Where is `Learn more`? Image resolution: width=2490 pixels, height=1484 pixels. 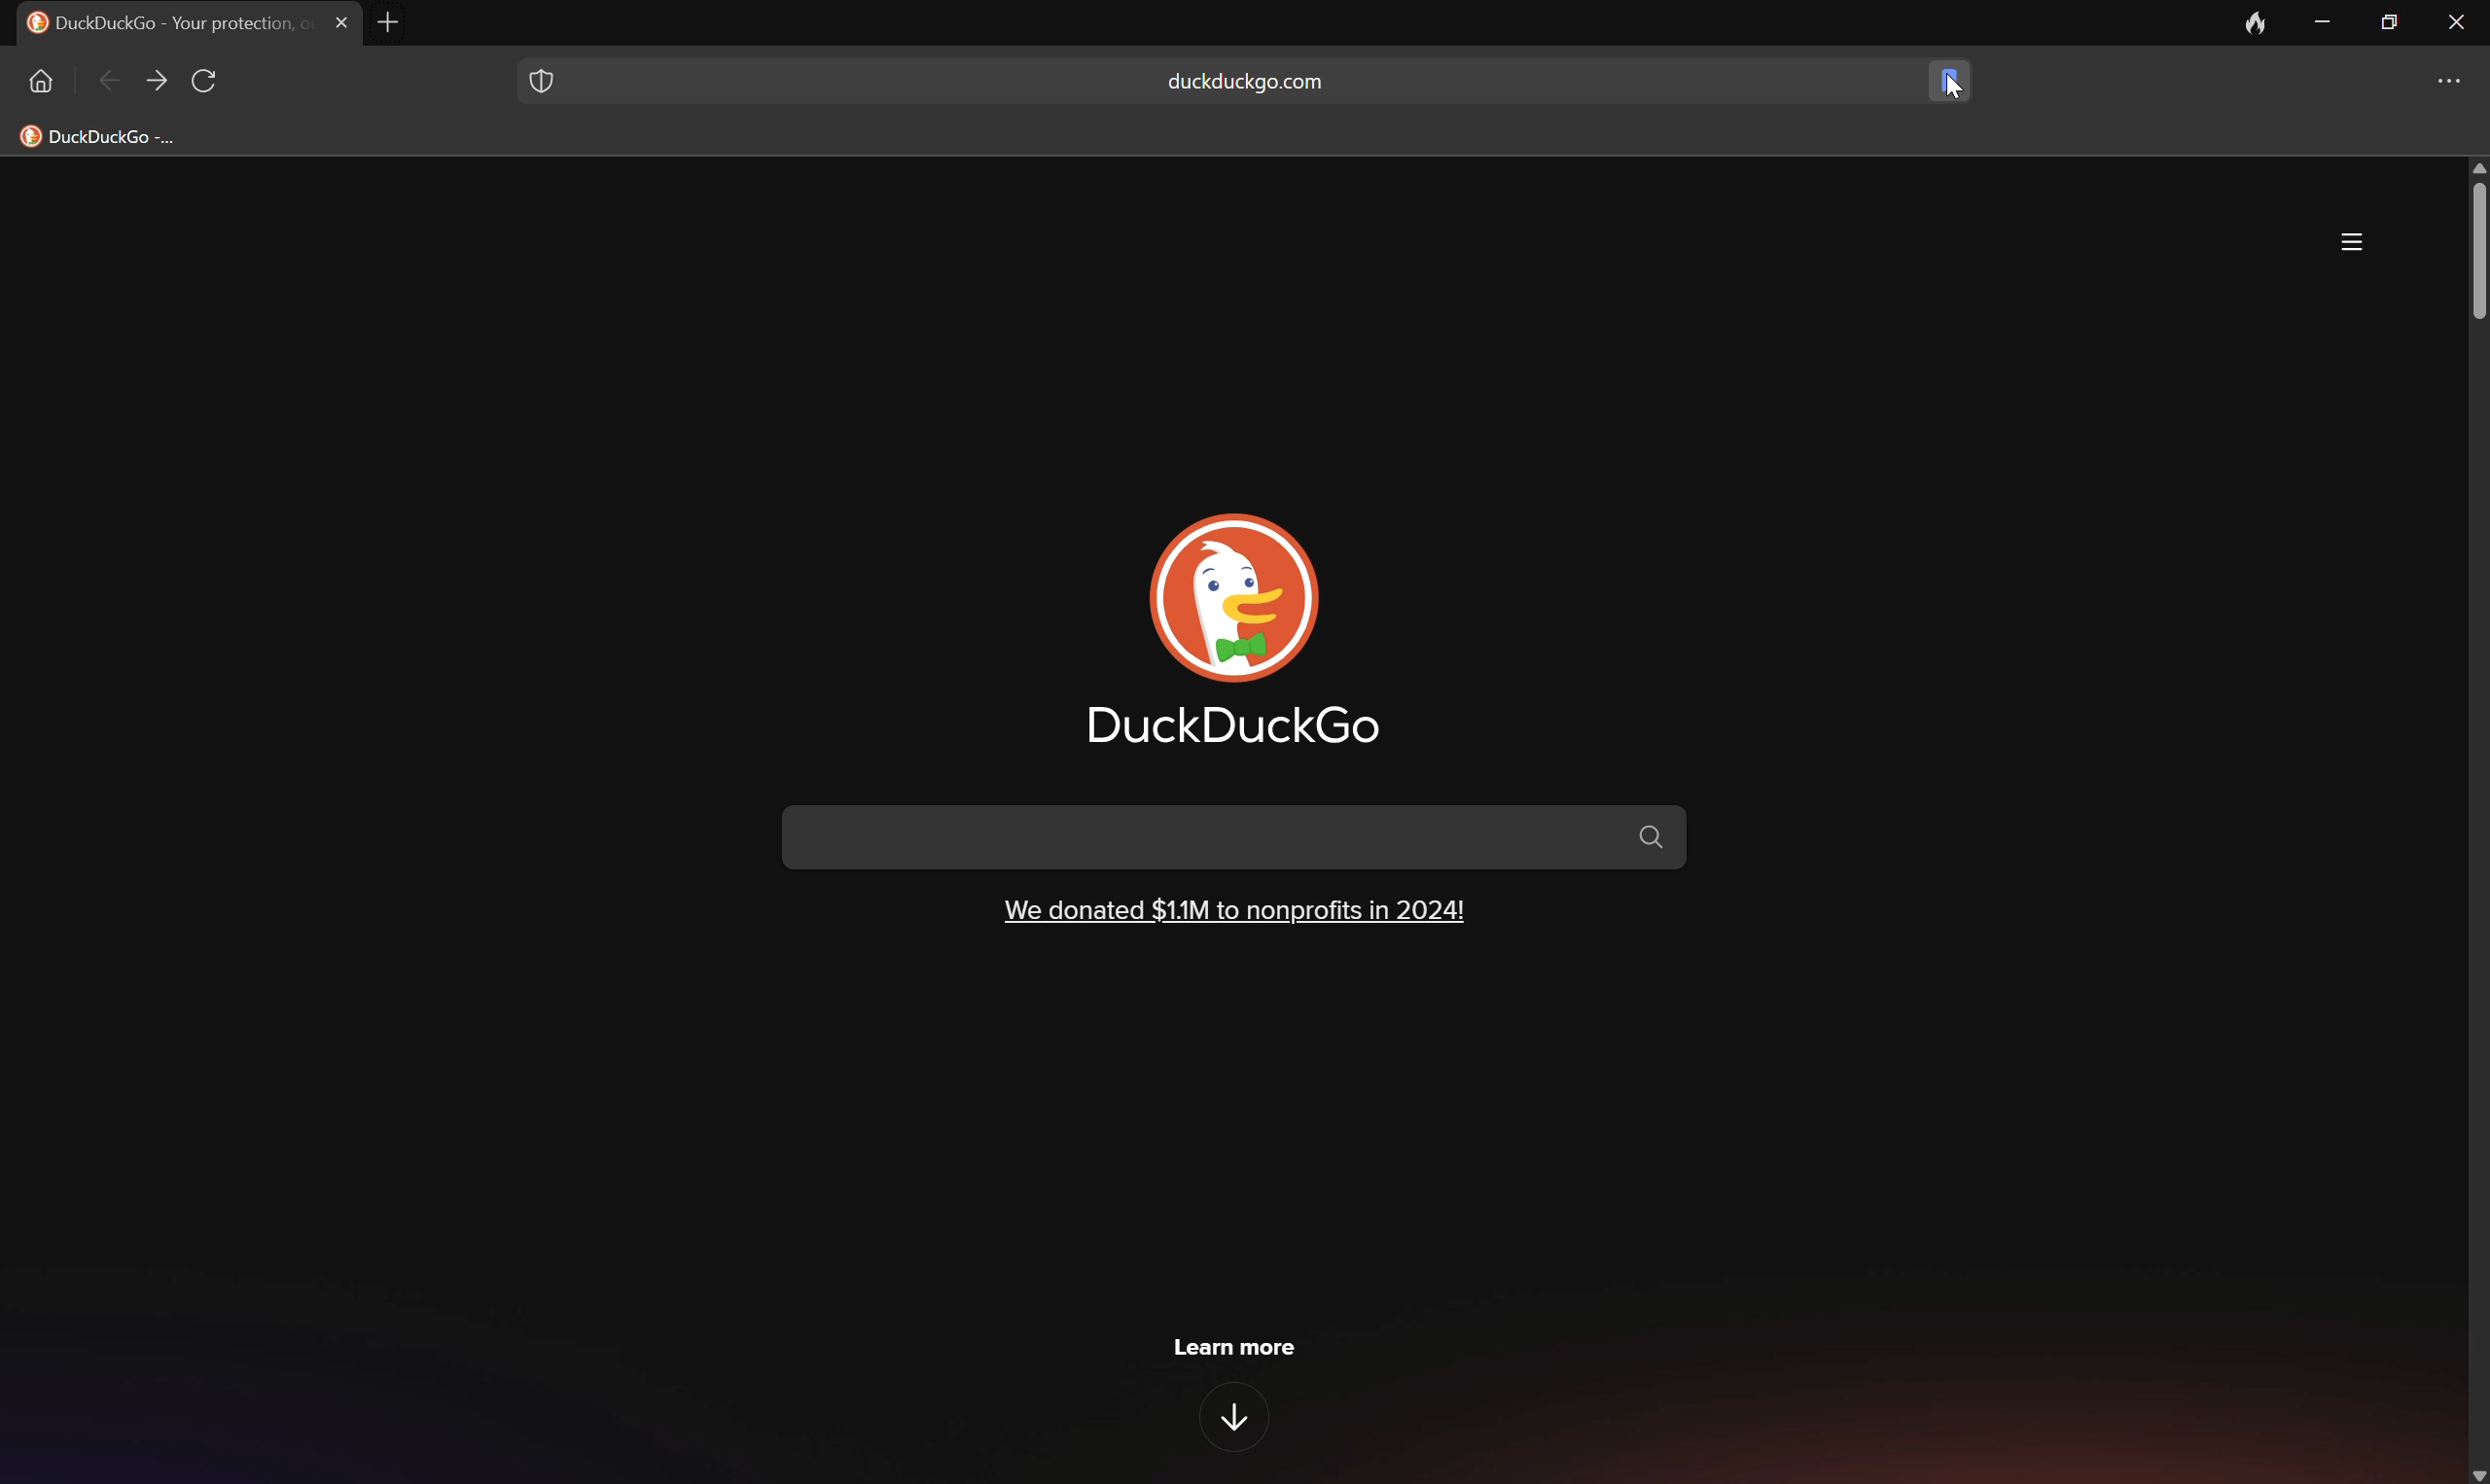
Learn more is located at coordinates (1236, 1345).